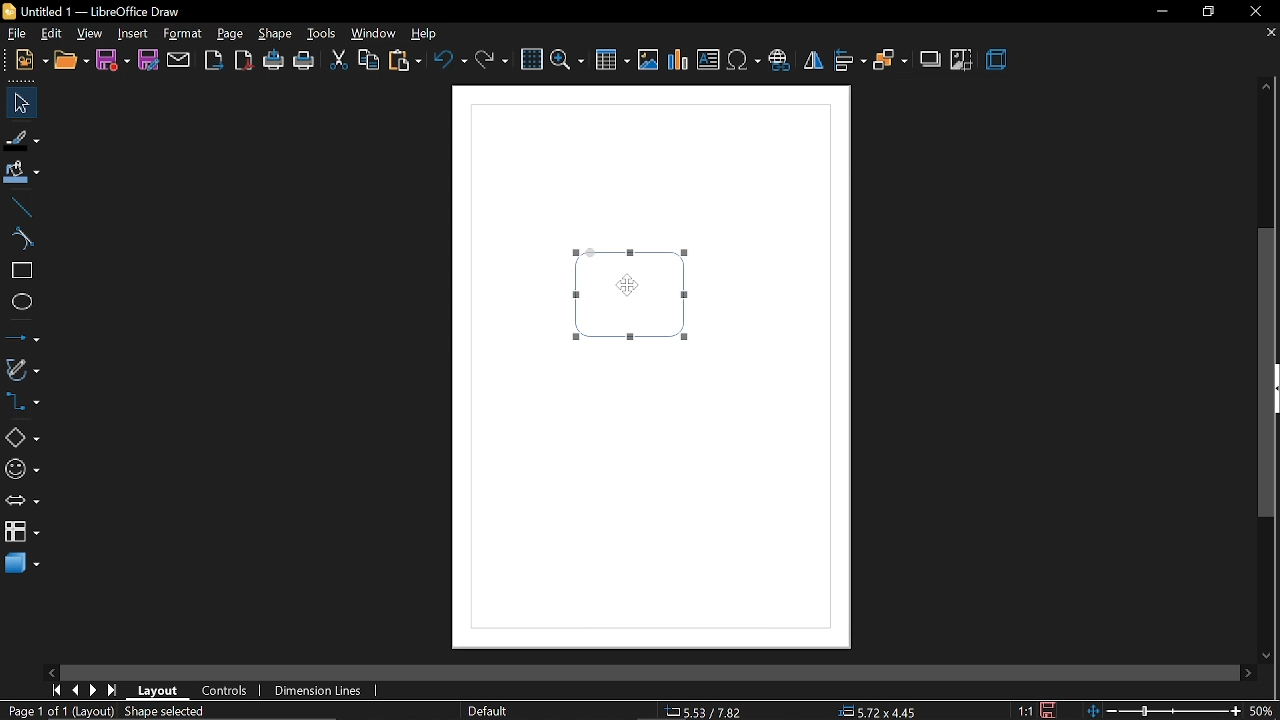 The width and height of the screenshot is (1280, 720). Describe the element at coordinates (429, 34) in the screenshot. I see `help` at that location.